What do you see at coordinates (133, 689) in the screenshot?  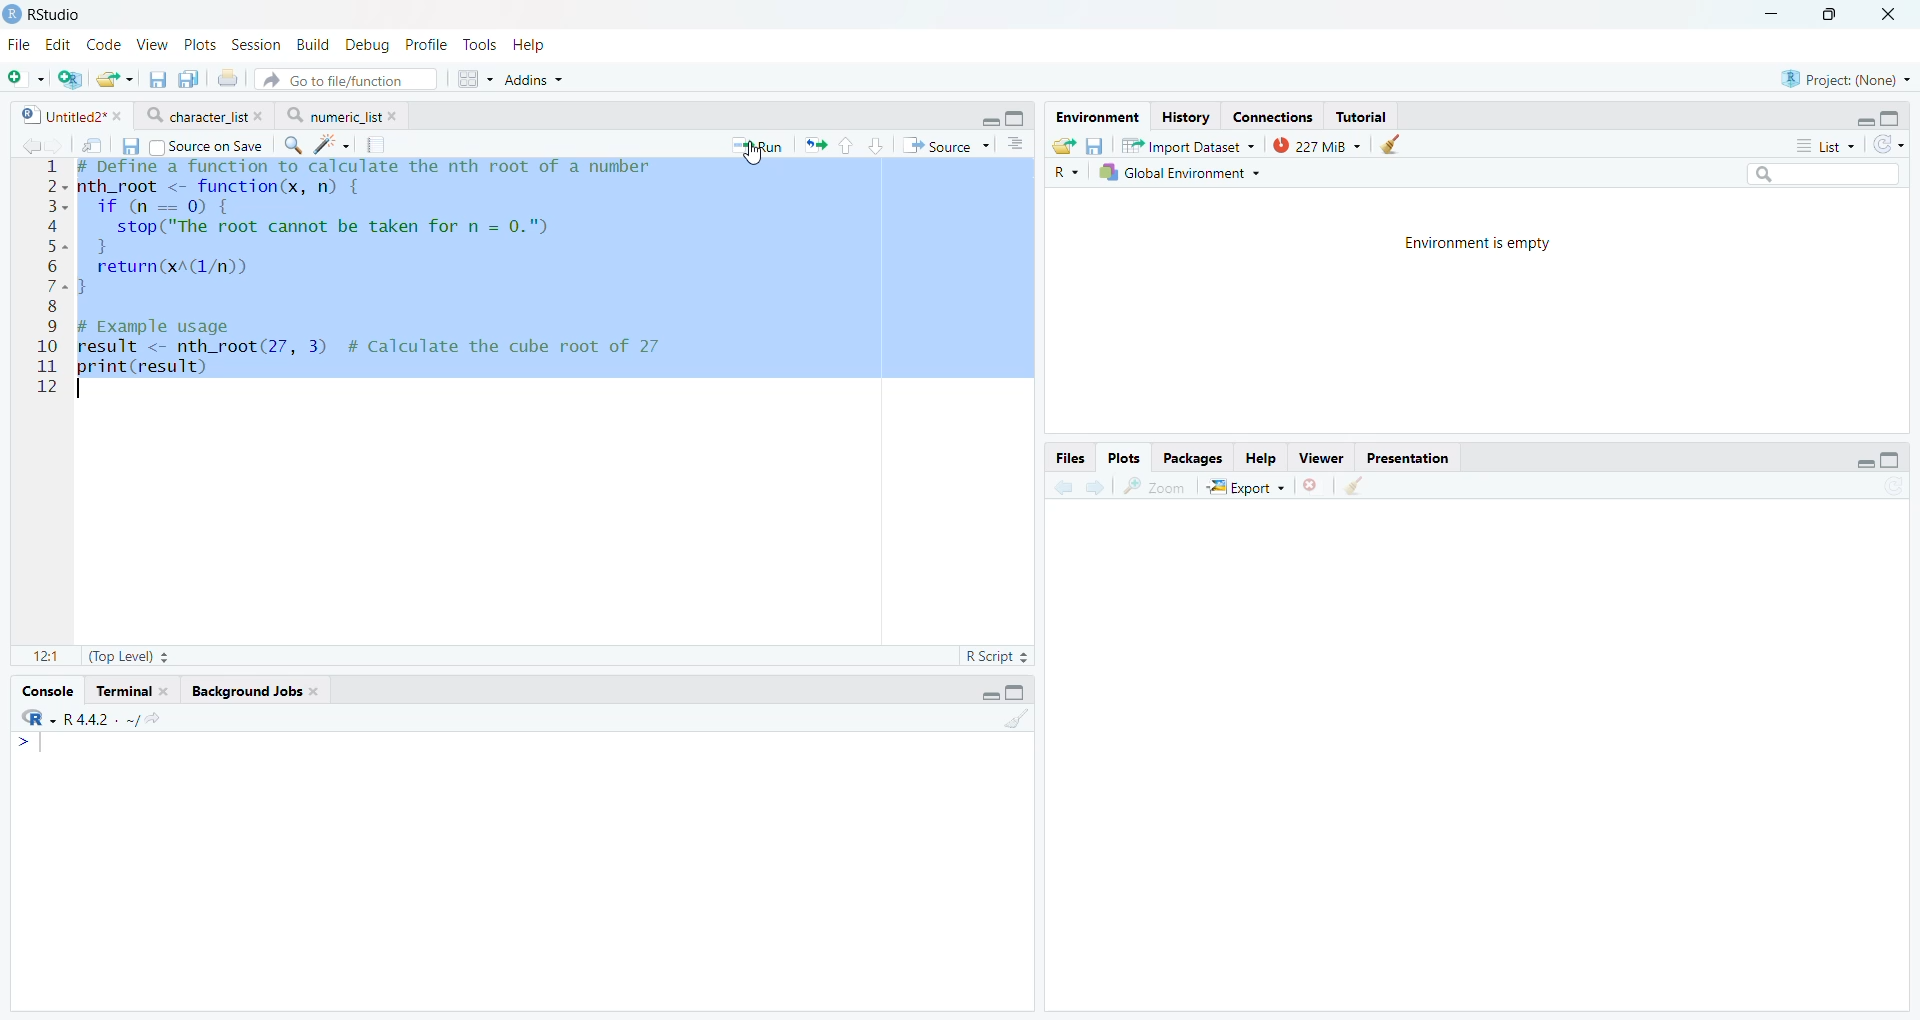 I see `Terminal` at bounding box center [133, 689].